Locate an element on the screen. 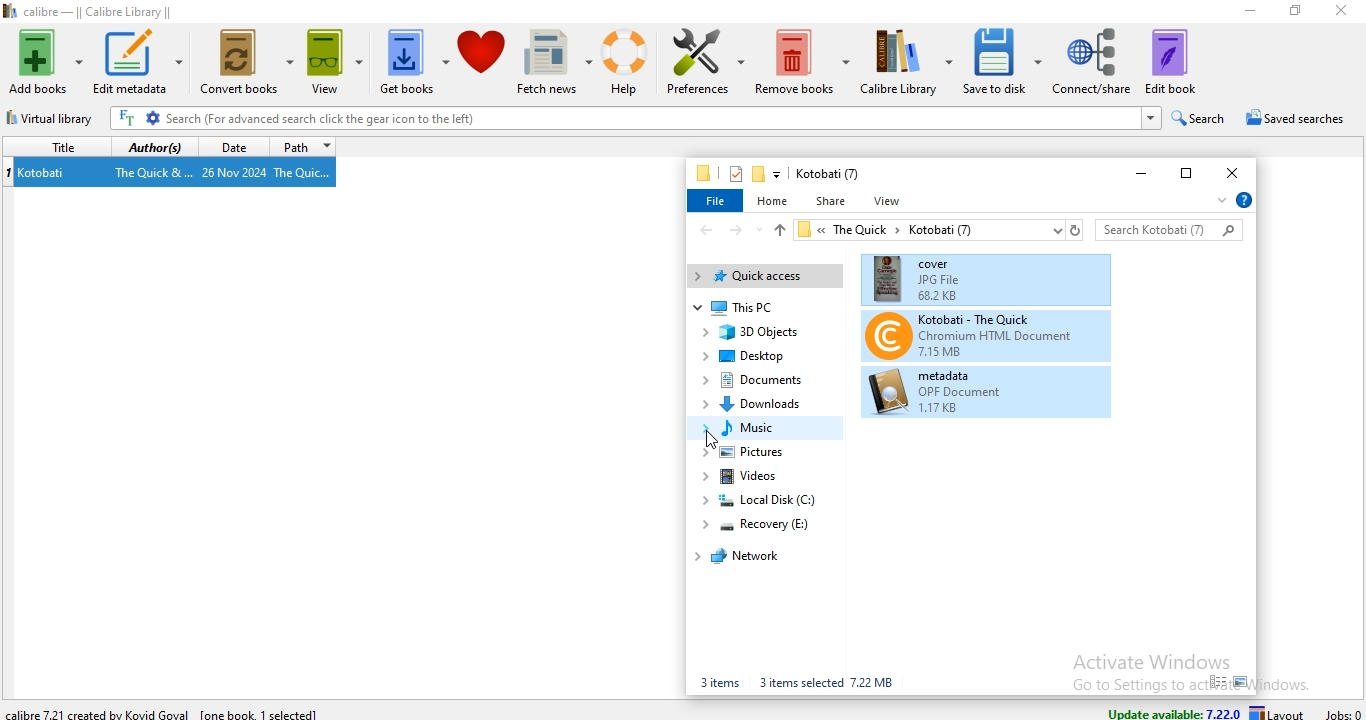 This screenshot has height=720, width=1366. Kotobati is located at coordinates (43, 173).